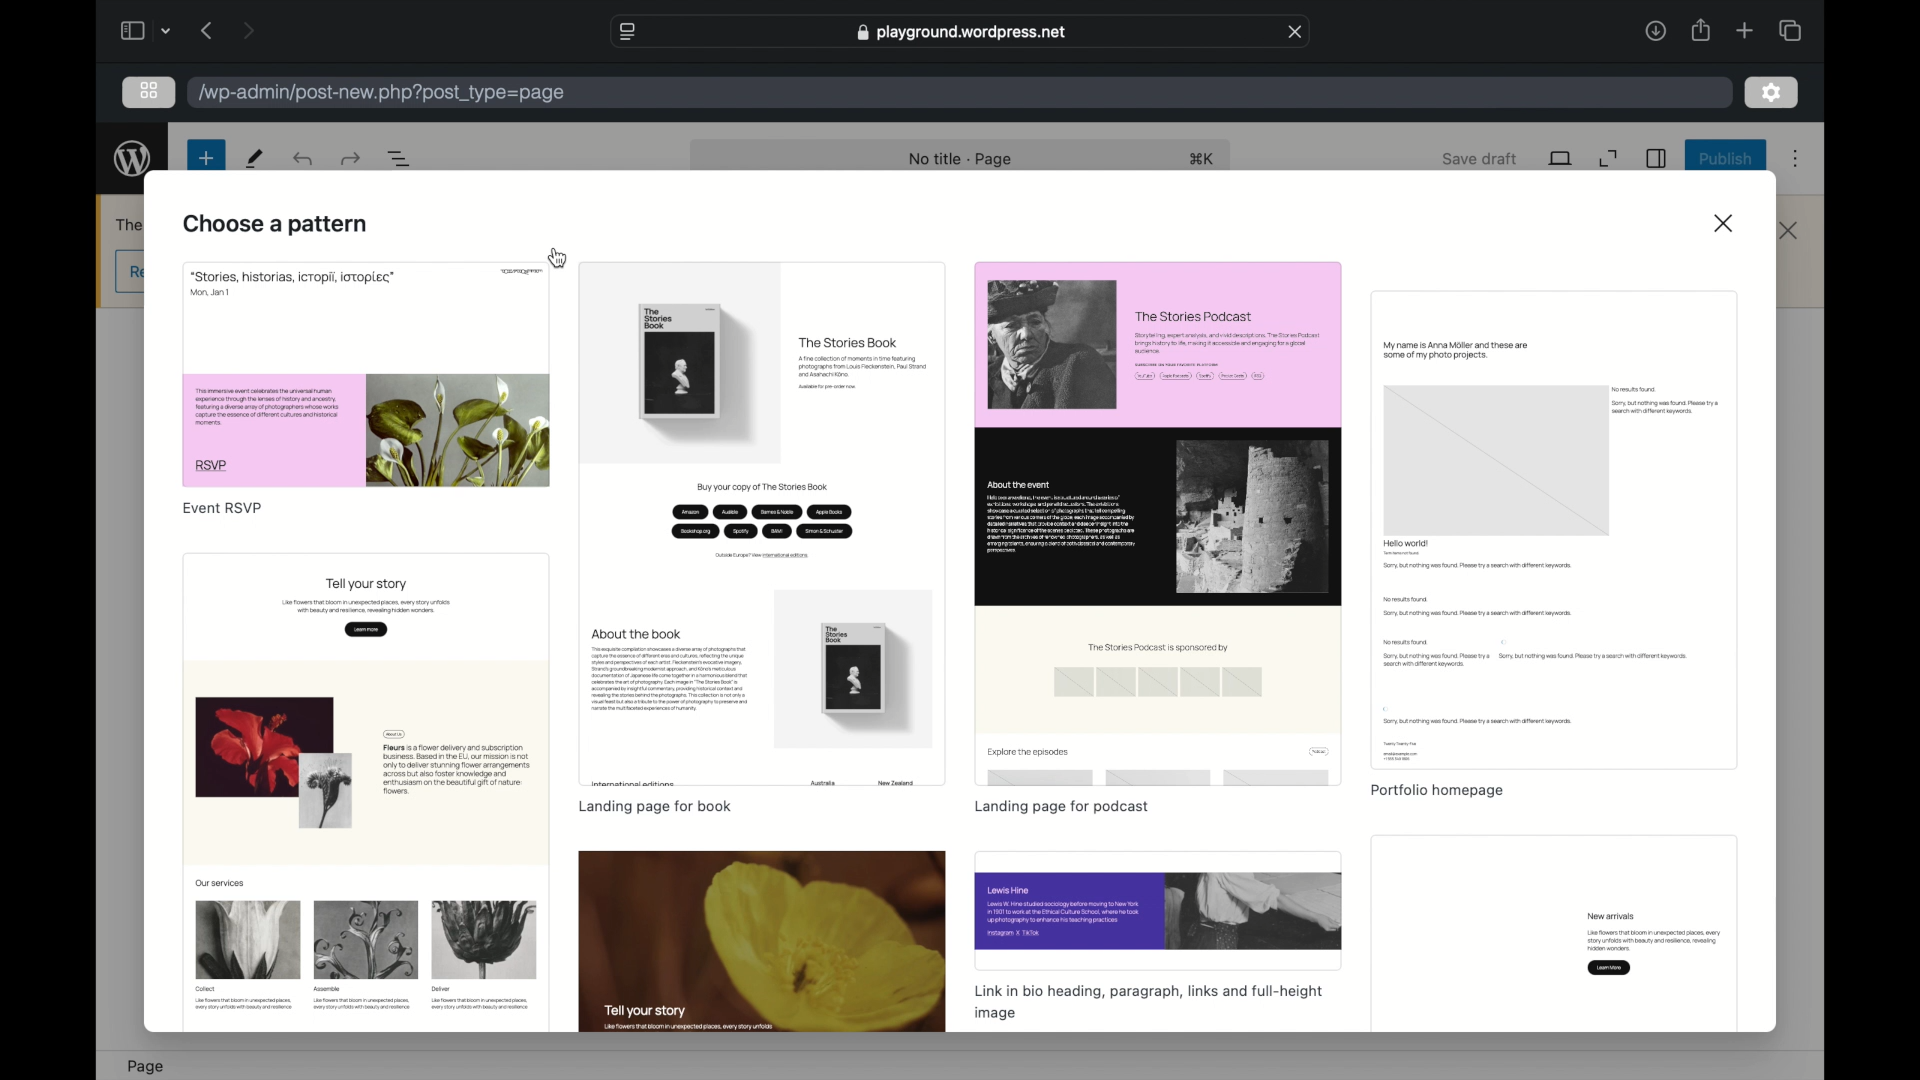 Image resolution: width=1920 pixels, height=1080 pixels. What do you see at coordinates (1608, 159) in the screenshot?
I see `expand` at bounding box center [1608, 159].